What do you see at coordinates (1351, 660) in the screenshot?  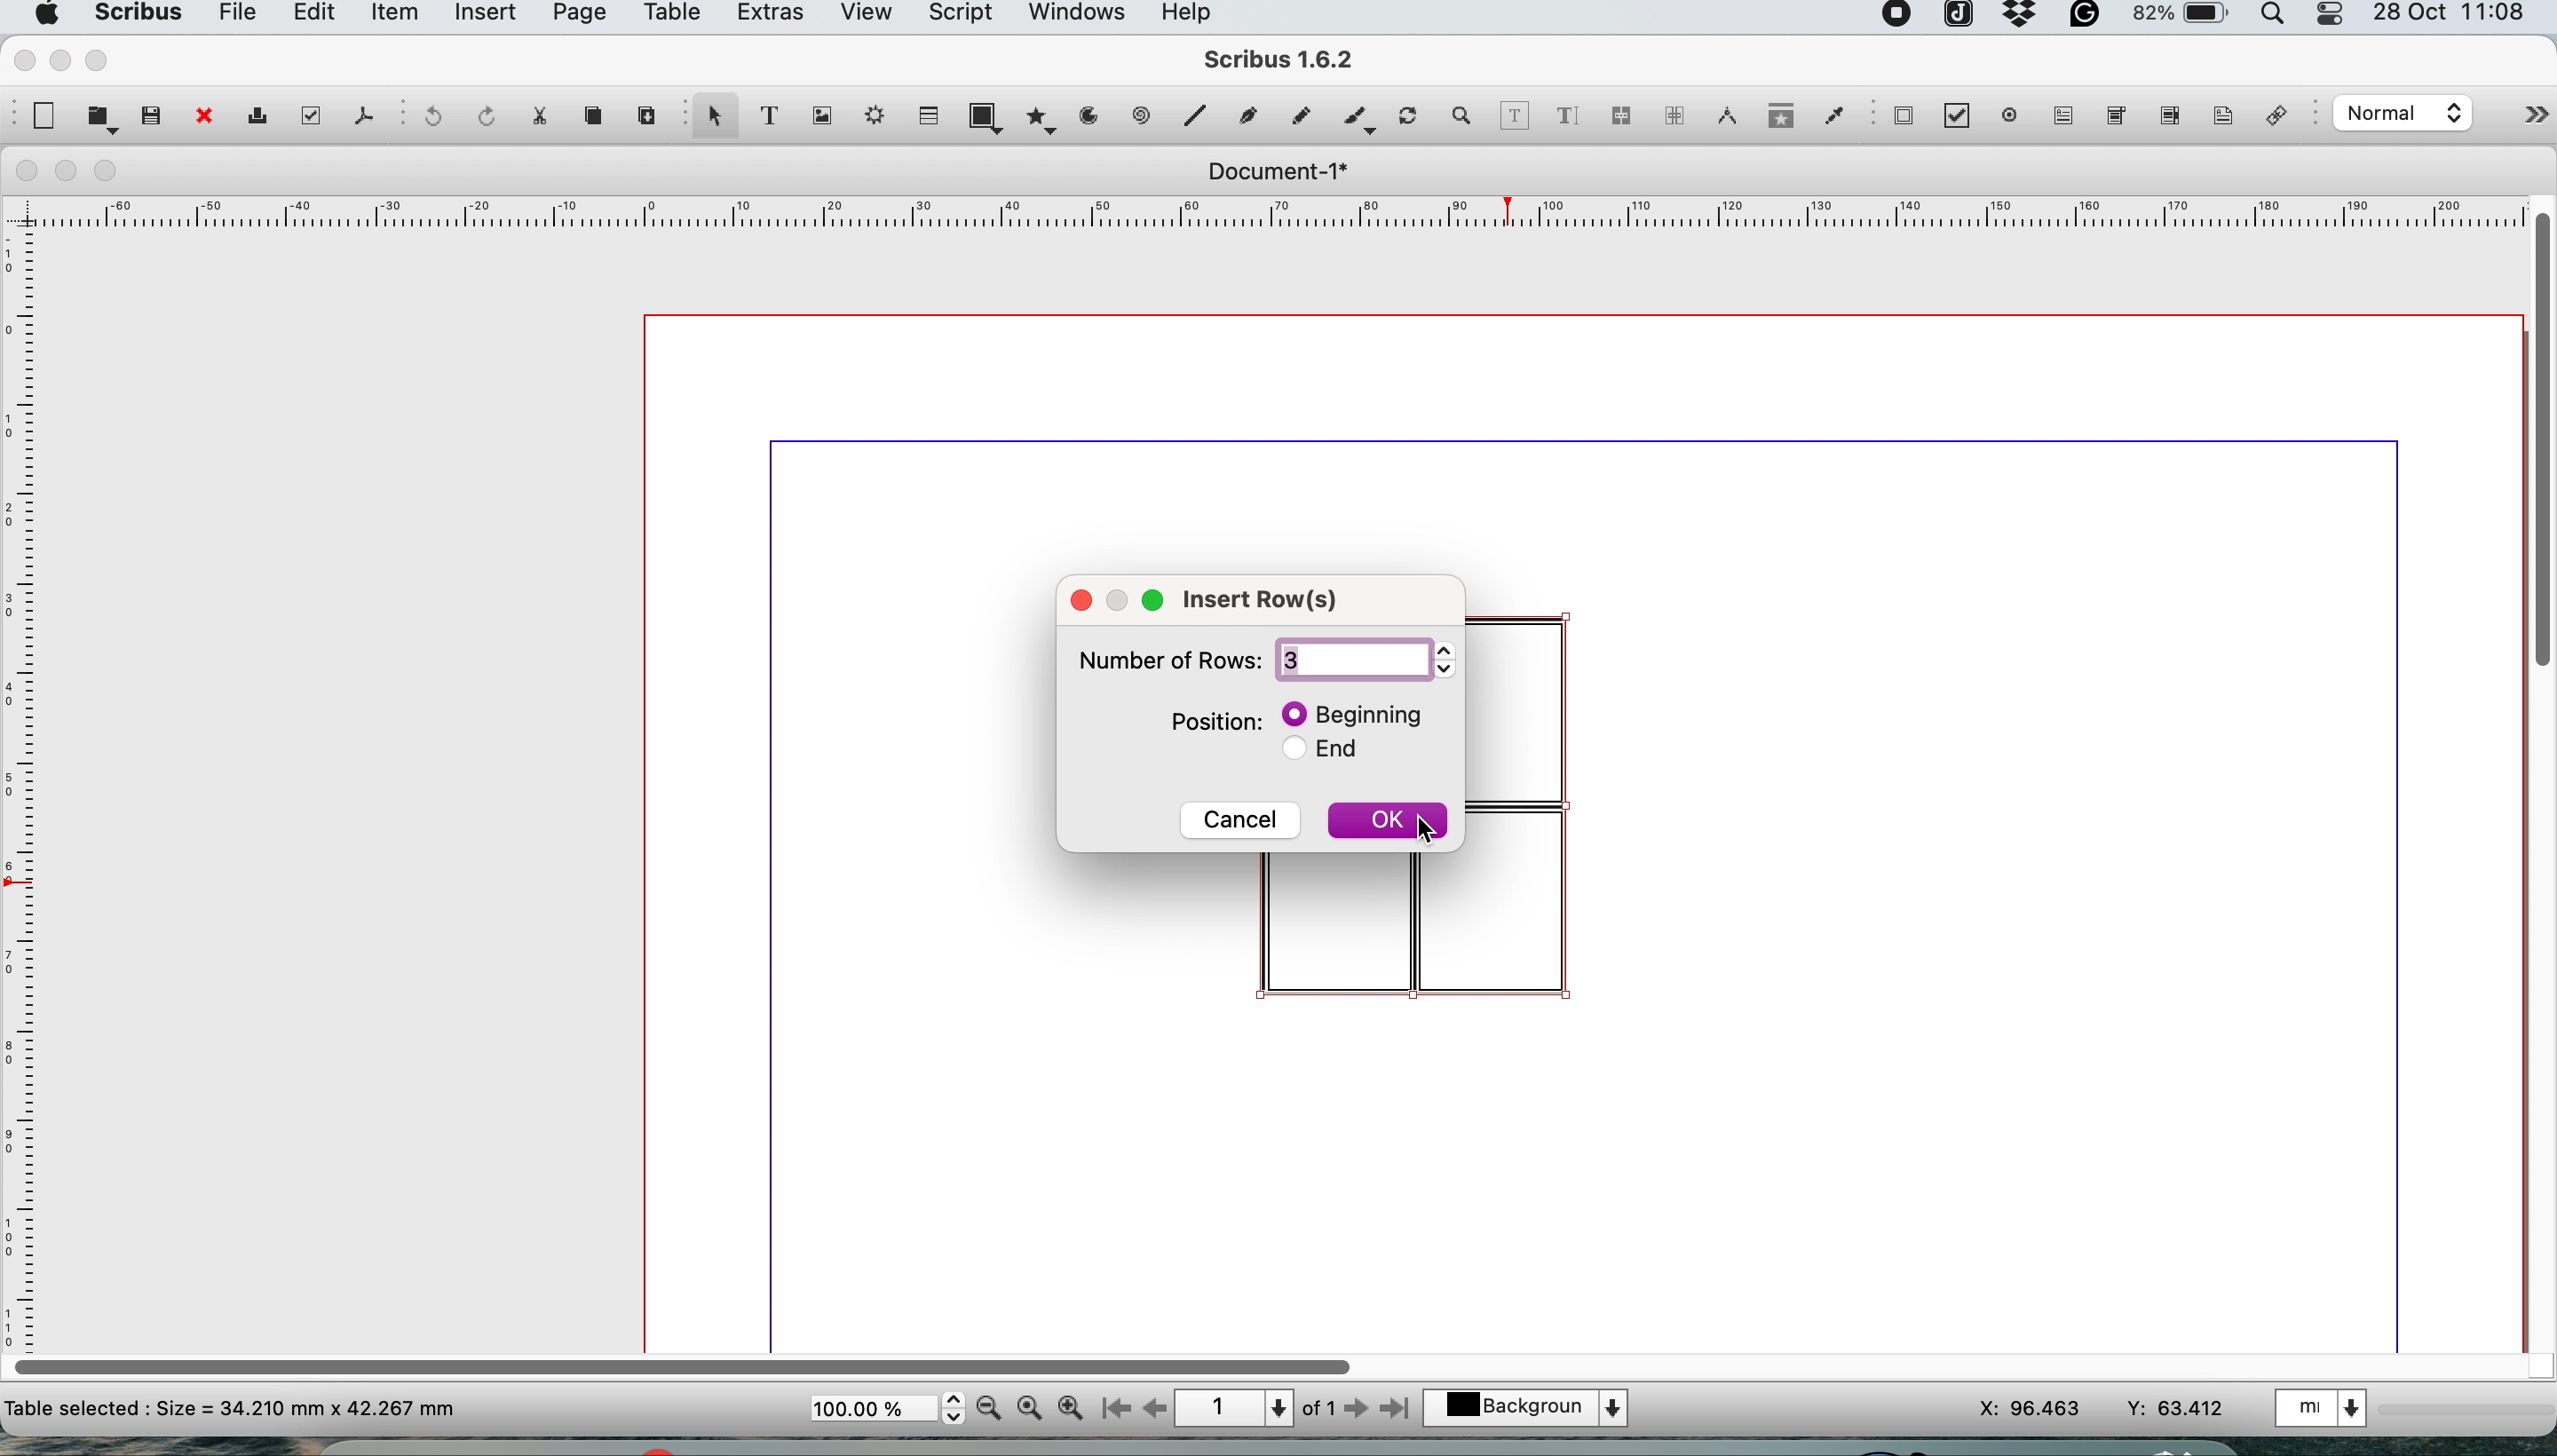 I see `number of rows input box` at bounding box center [1351, 660].